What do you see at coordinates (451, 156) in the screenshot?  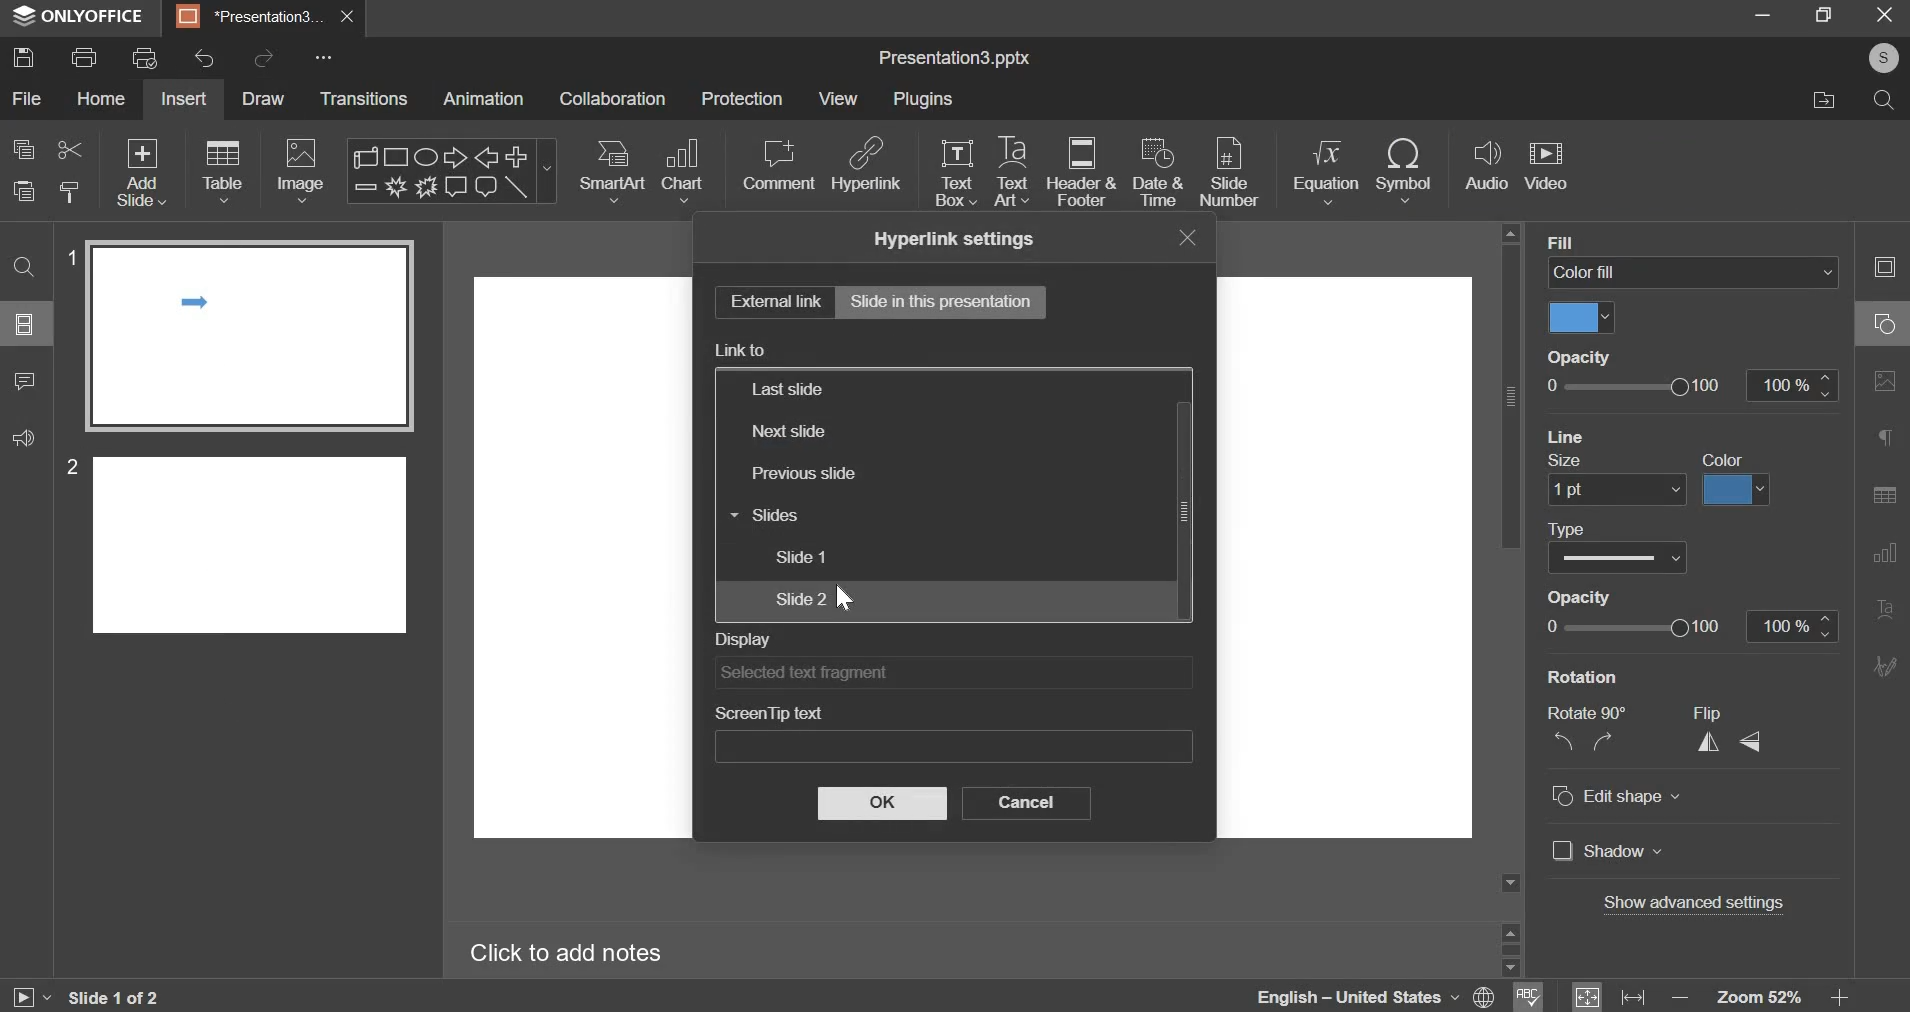 I see `right arrow` at bounding box center [451, 156].